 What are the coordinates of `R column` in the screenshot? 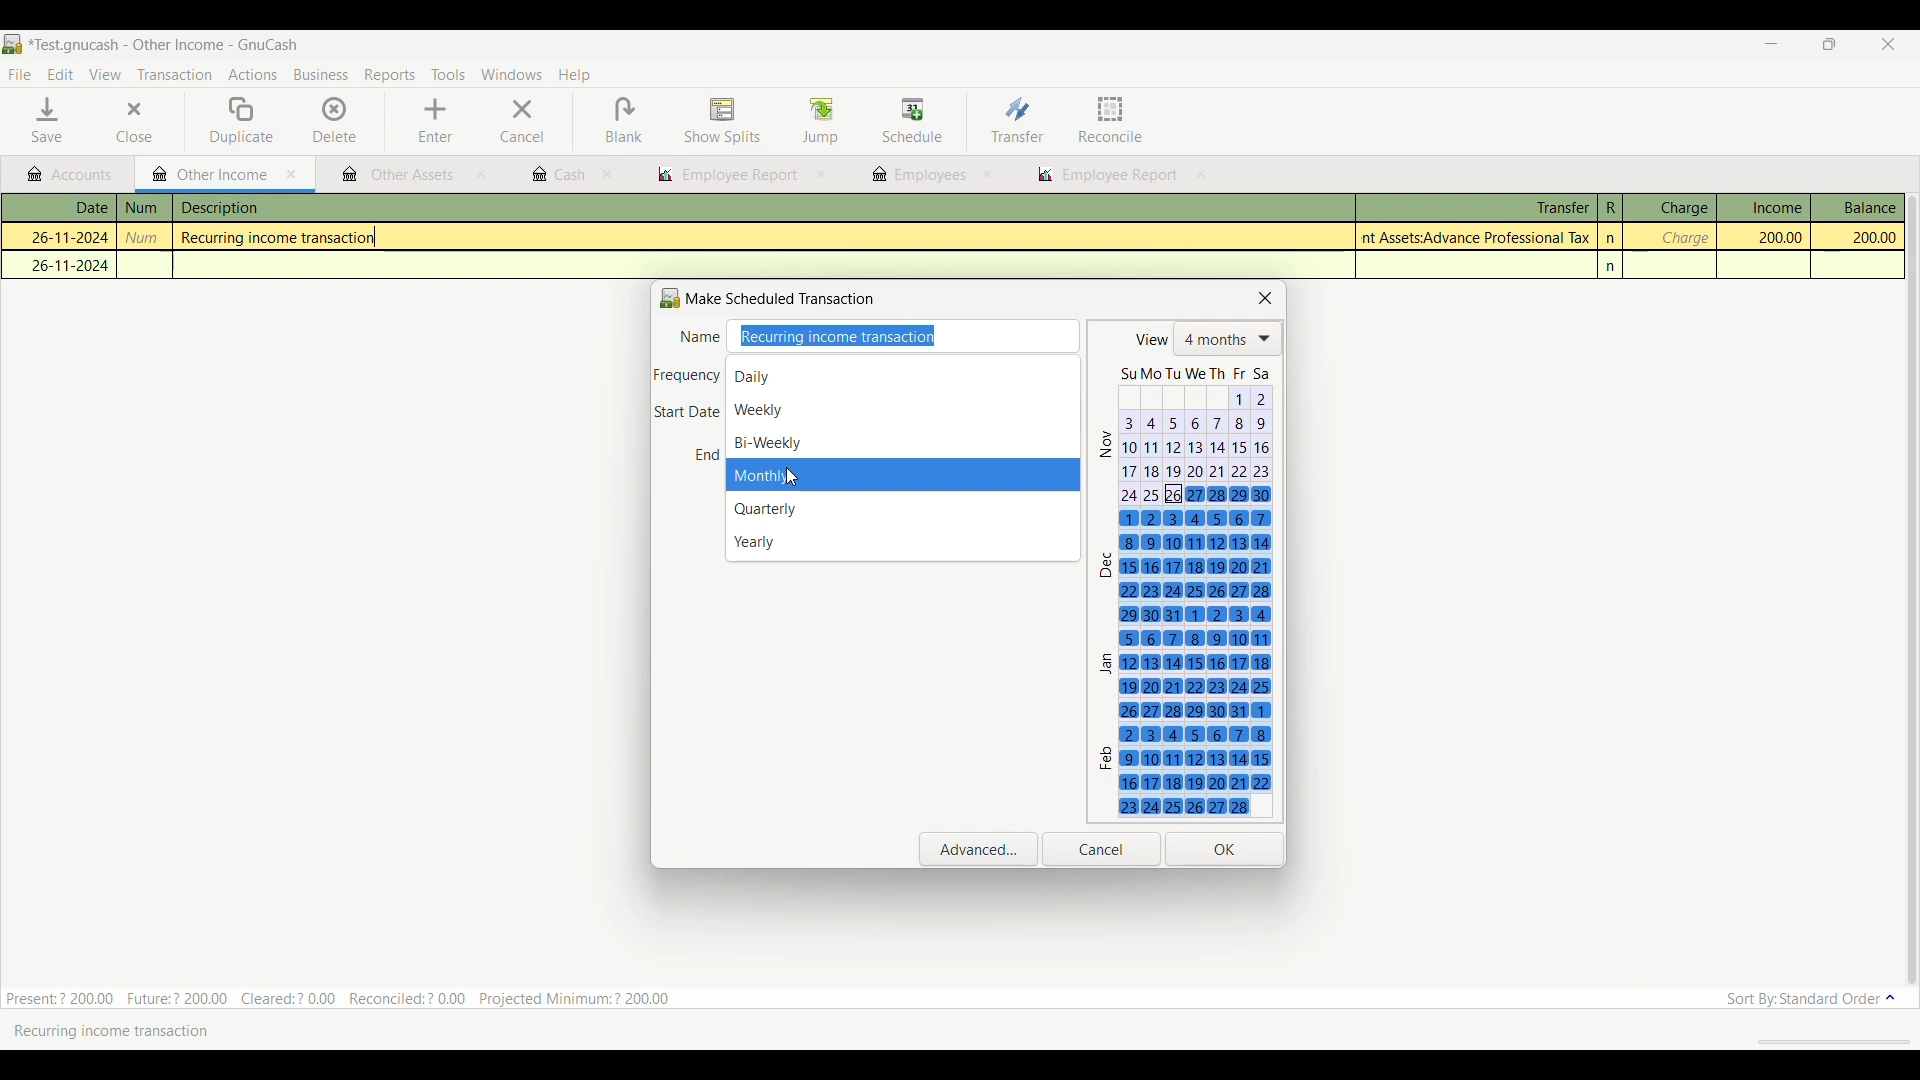 It's located at (1609, 208).